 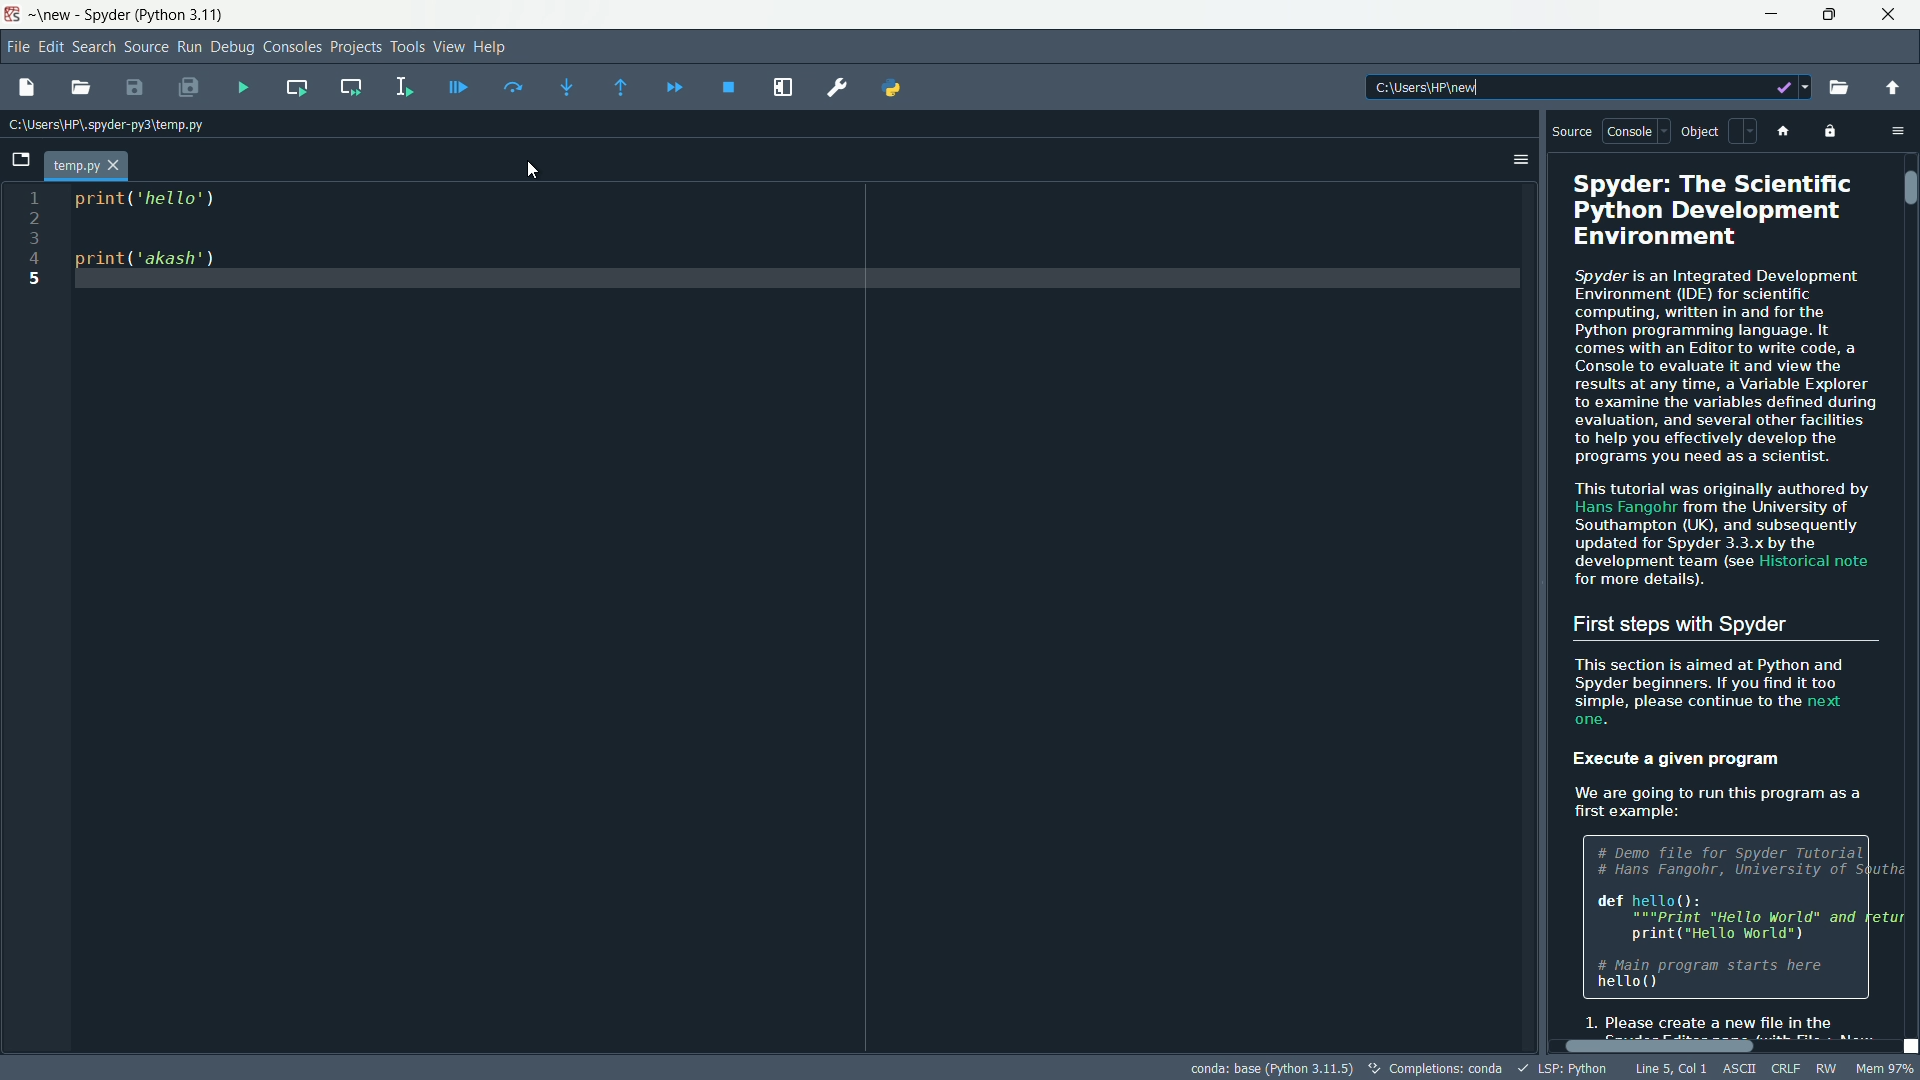 I want to click on Horizontal Scroll bar, so click(x=1662, y=1048).